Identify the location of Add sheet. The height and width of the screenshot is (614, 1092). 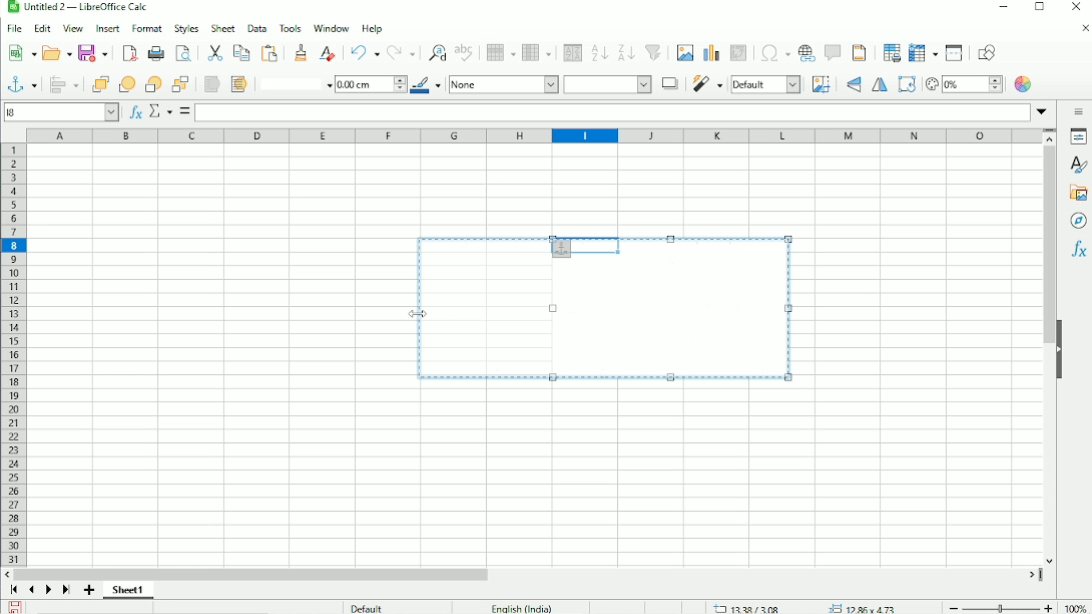
(90, 590).